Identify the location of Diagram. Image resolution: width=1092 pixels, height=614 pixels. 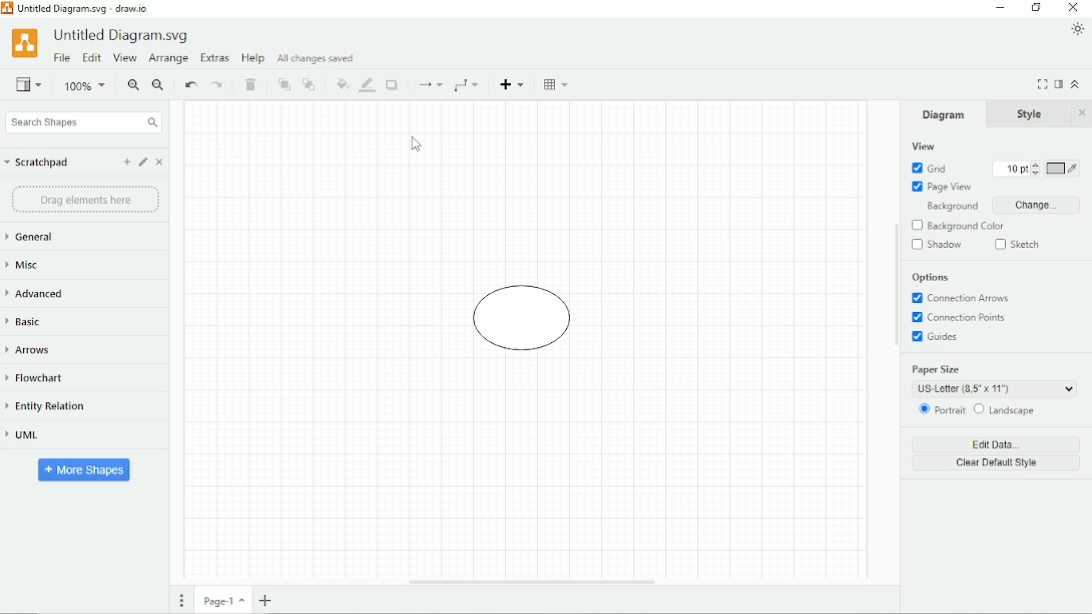
(944, 114).